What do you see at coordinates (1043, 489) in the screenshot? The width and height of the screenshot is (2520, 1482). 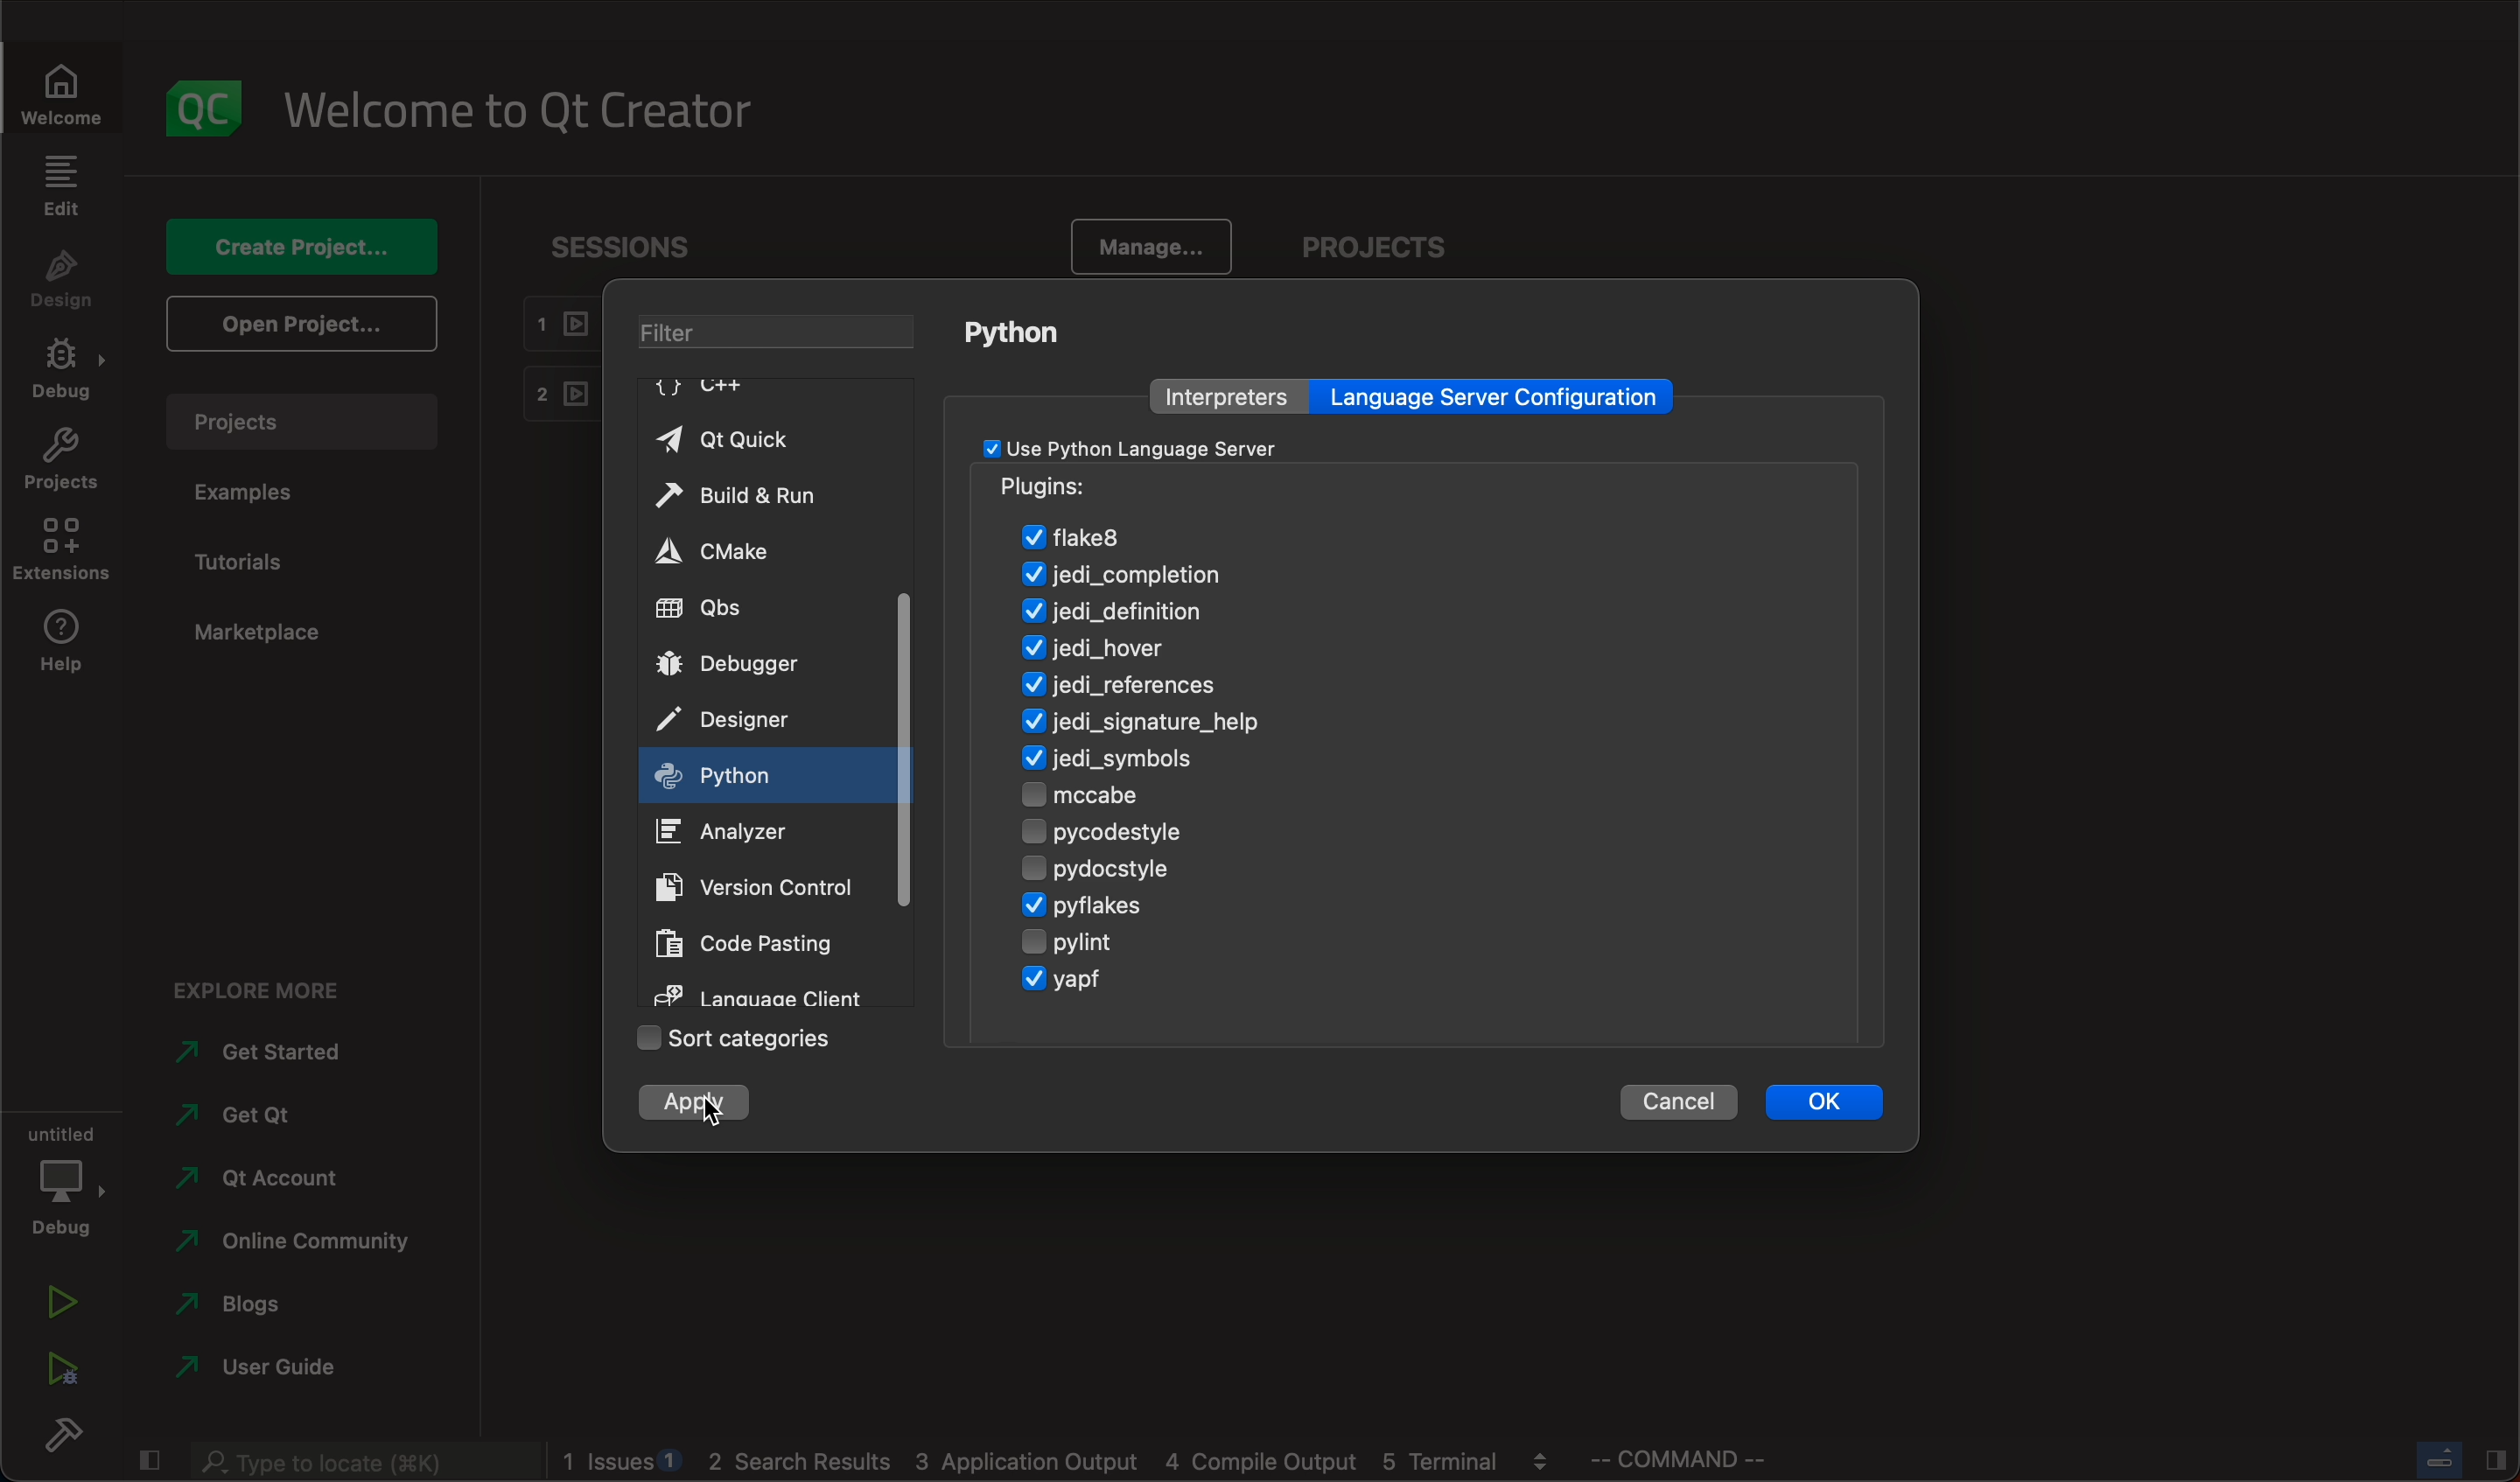 I see `pugins` at bounding box center [1043, 489].